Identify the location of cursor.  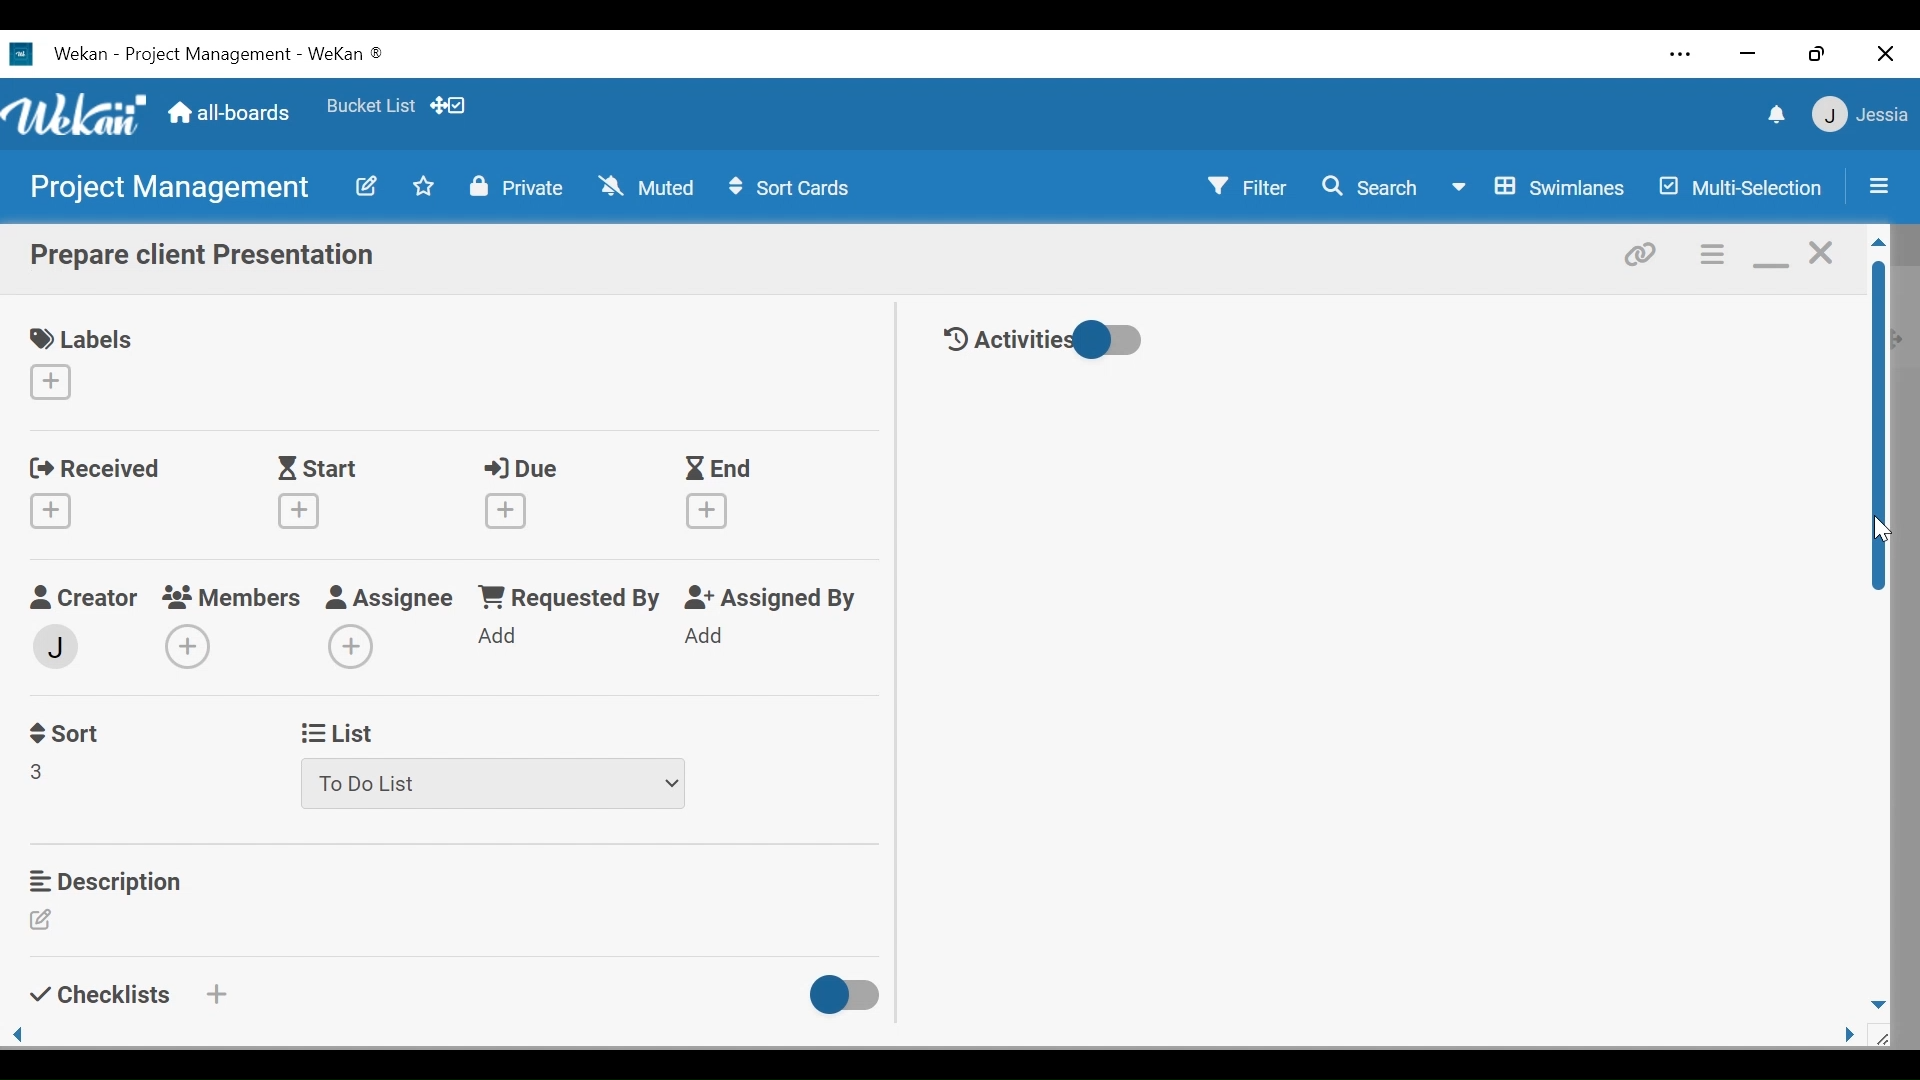
(1879, 529).